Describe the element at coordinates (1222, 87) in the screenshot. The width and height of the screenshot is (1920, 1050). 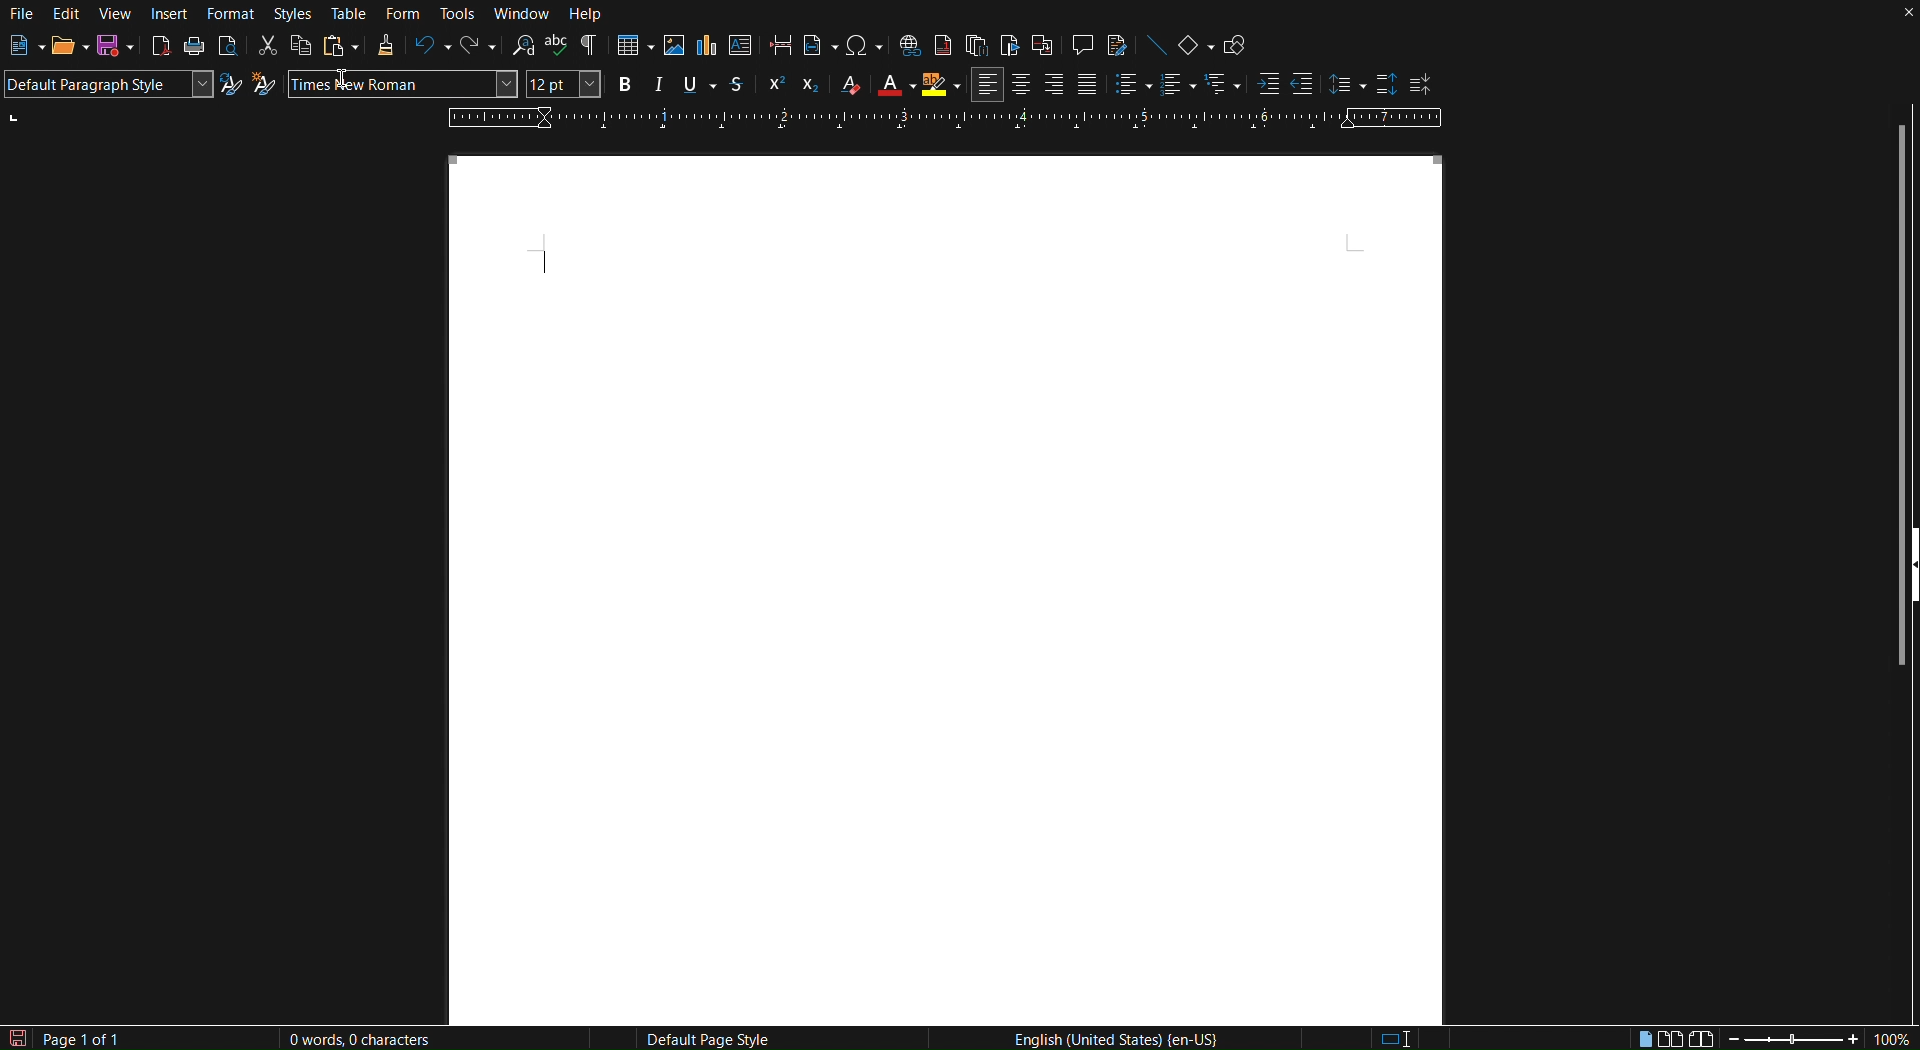
I see `Select outline format` at that location.